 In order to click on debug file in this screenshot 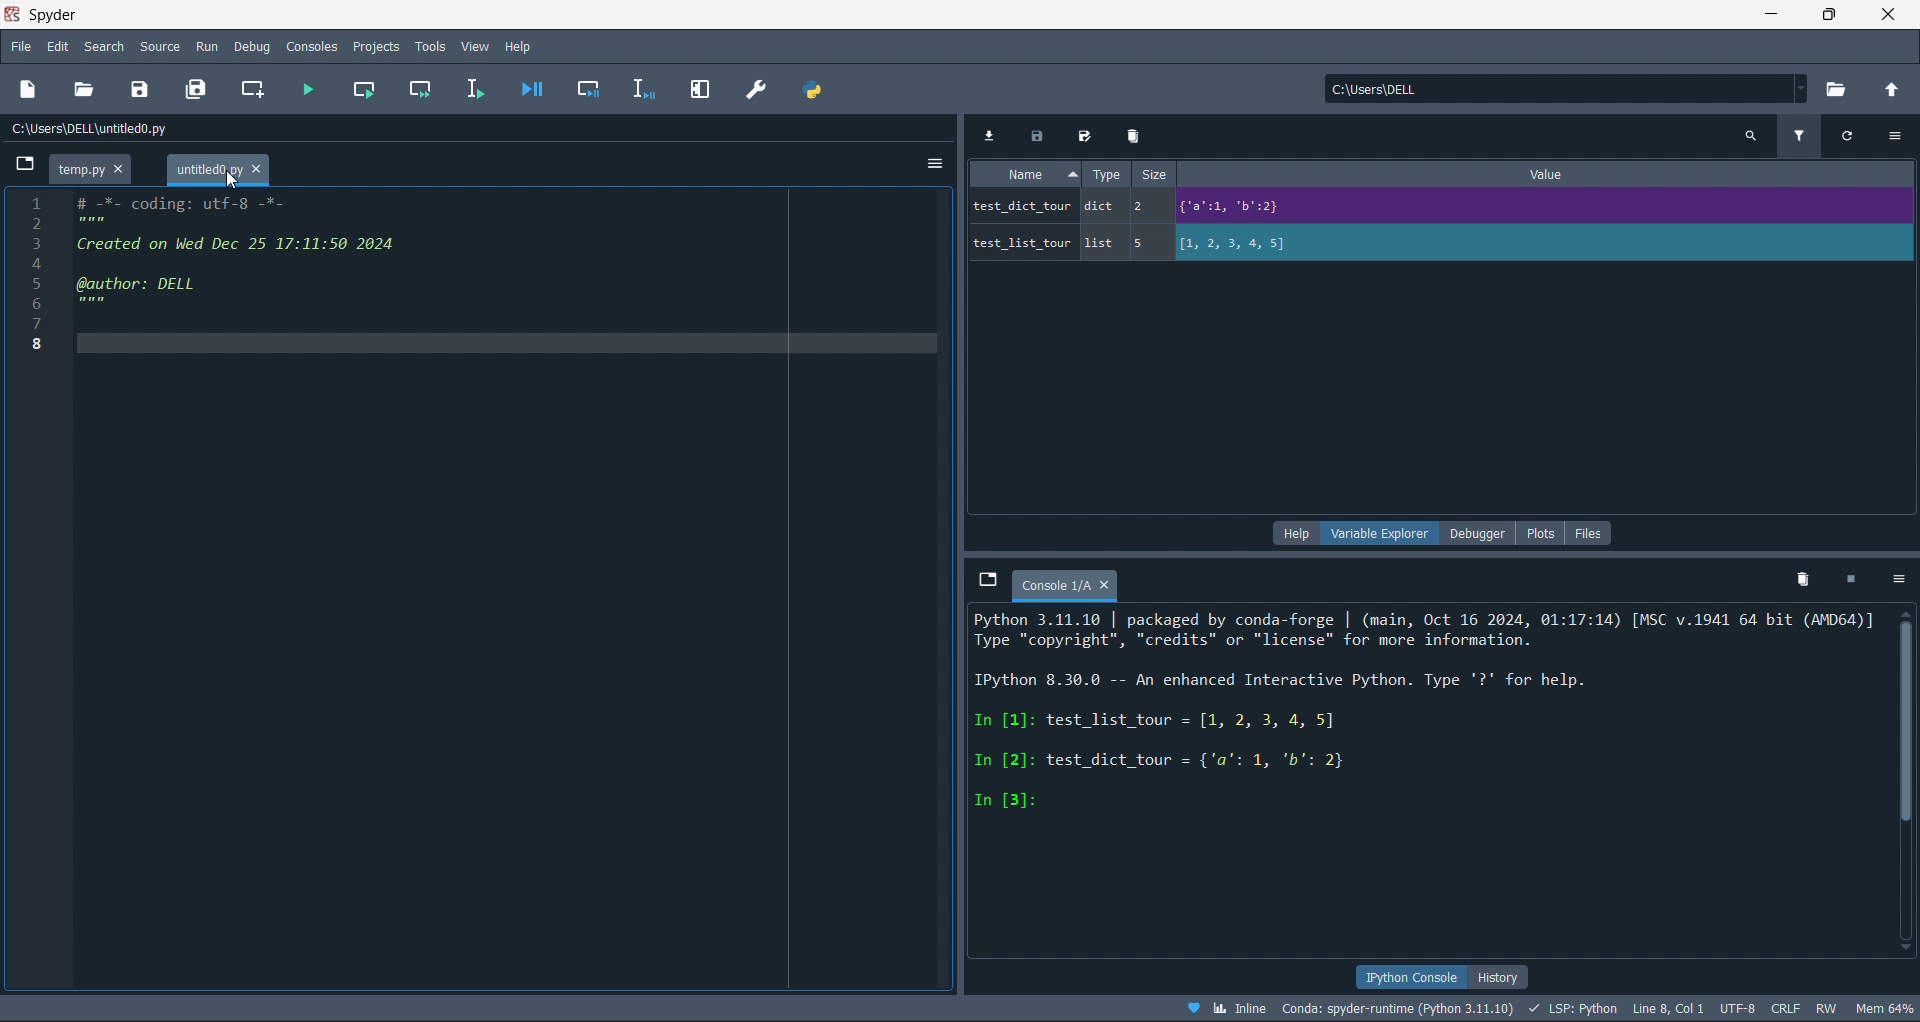, I will do `click(531, 88)`.